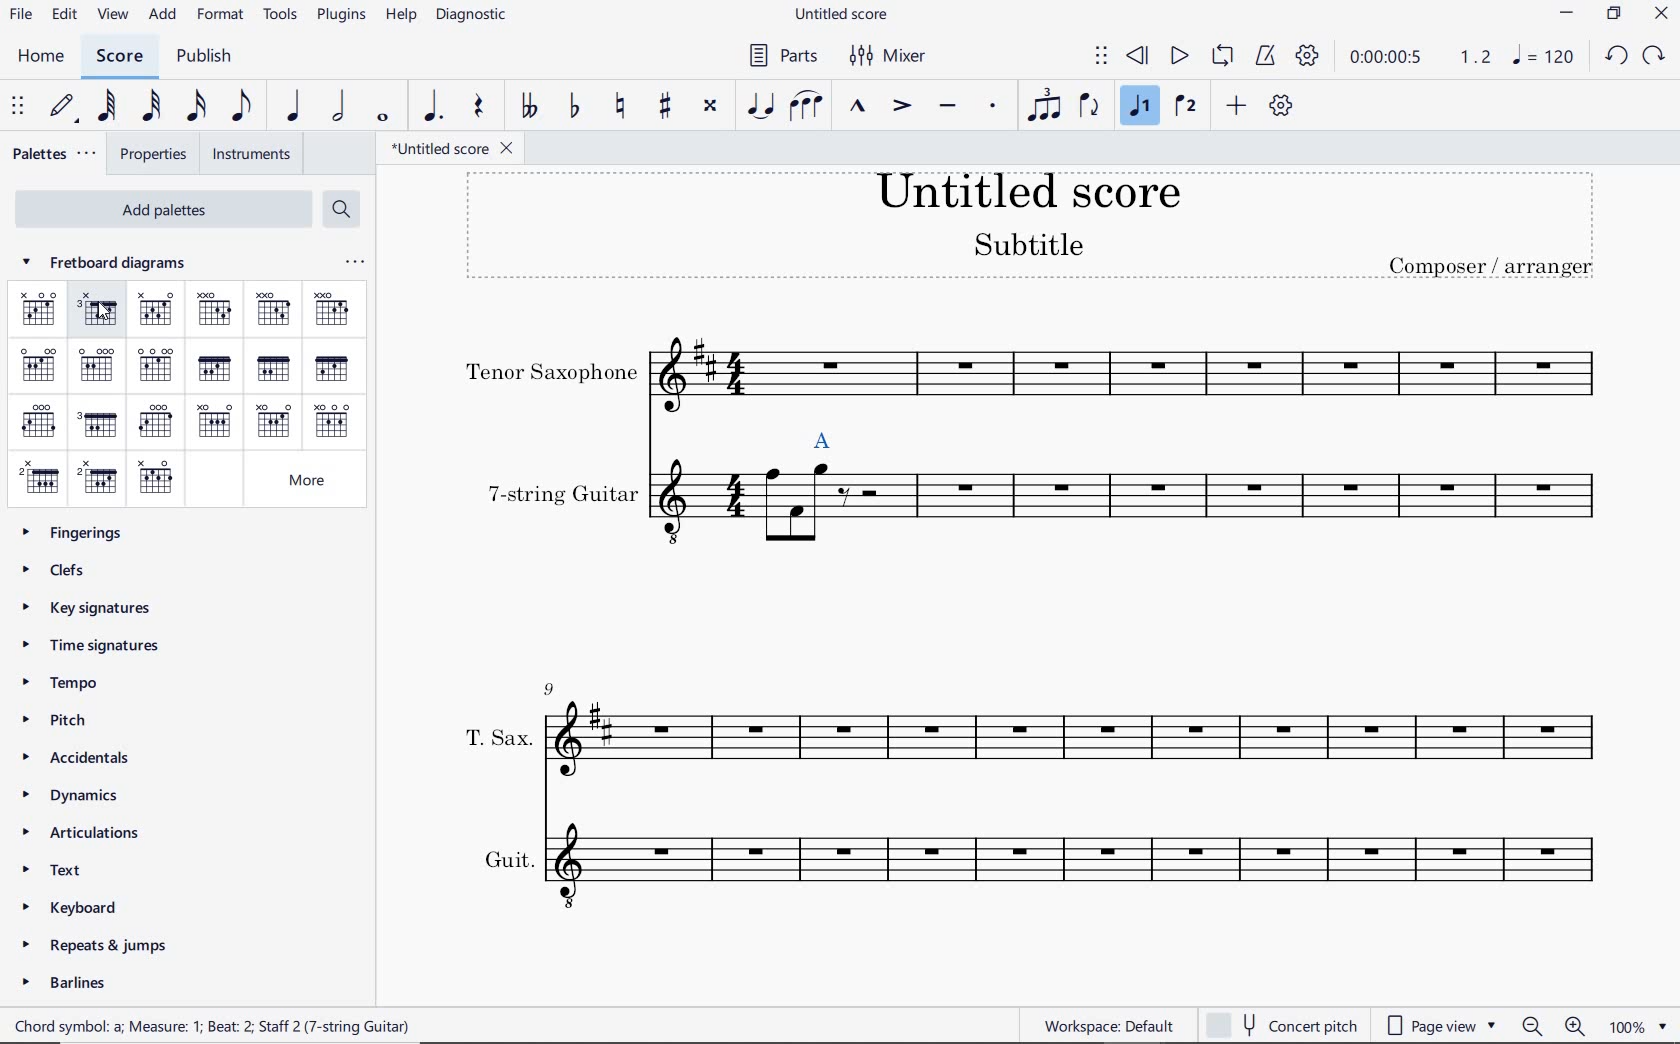  What do you see at coordinates (1548, 58) in the screenshot?
I see `NOTE` at bounding box center [1548, 58].